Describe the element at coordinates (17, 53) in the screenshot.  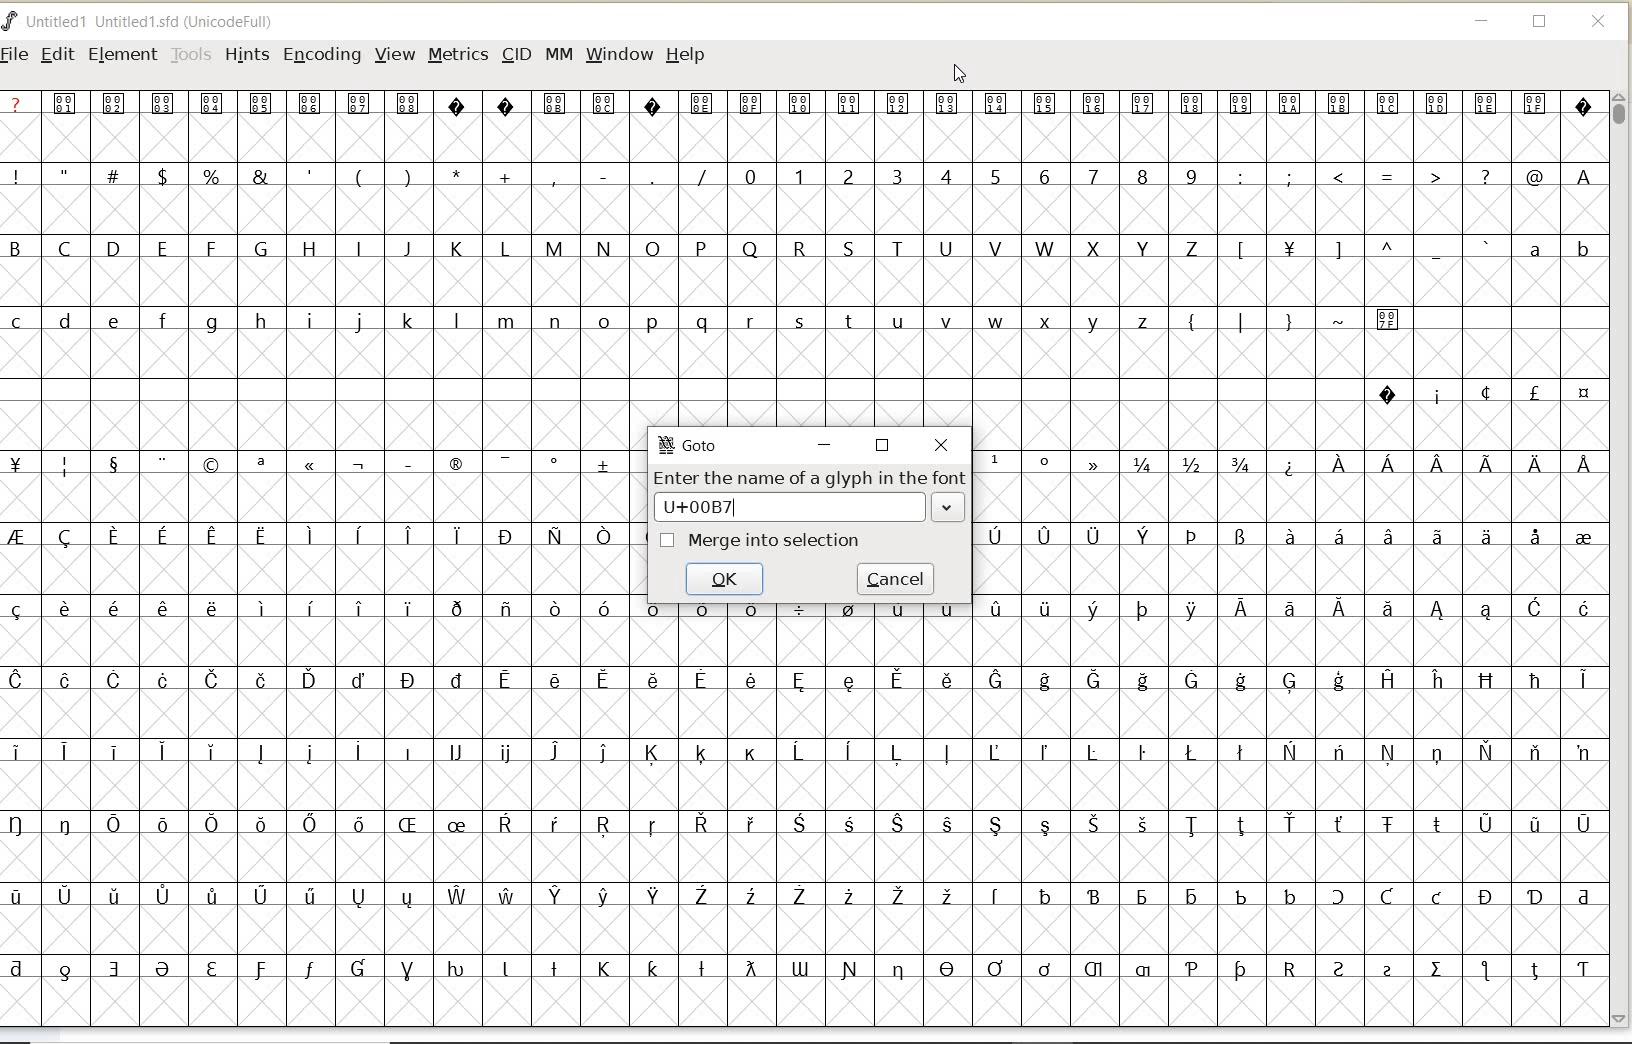
I see `FILE` at that location.